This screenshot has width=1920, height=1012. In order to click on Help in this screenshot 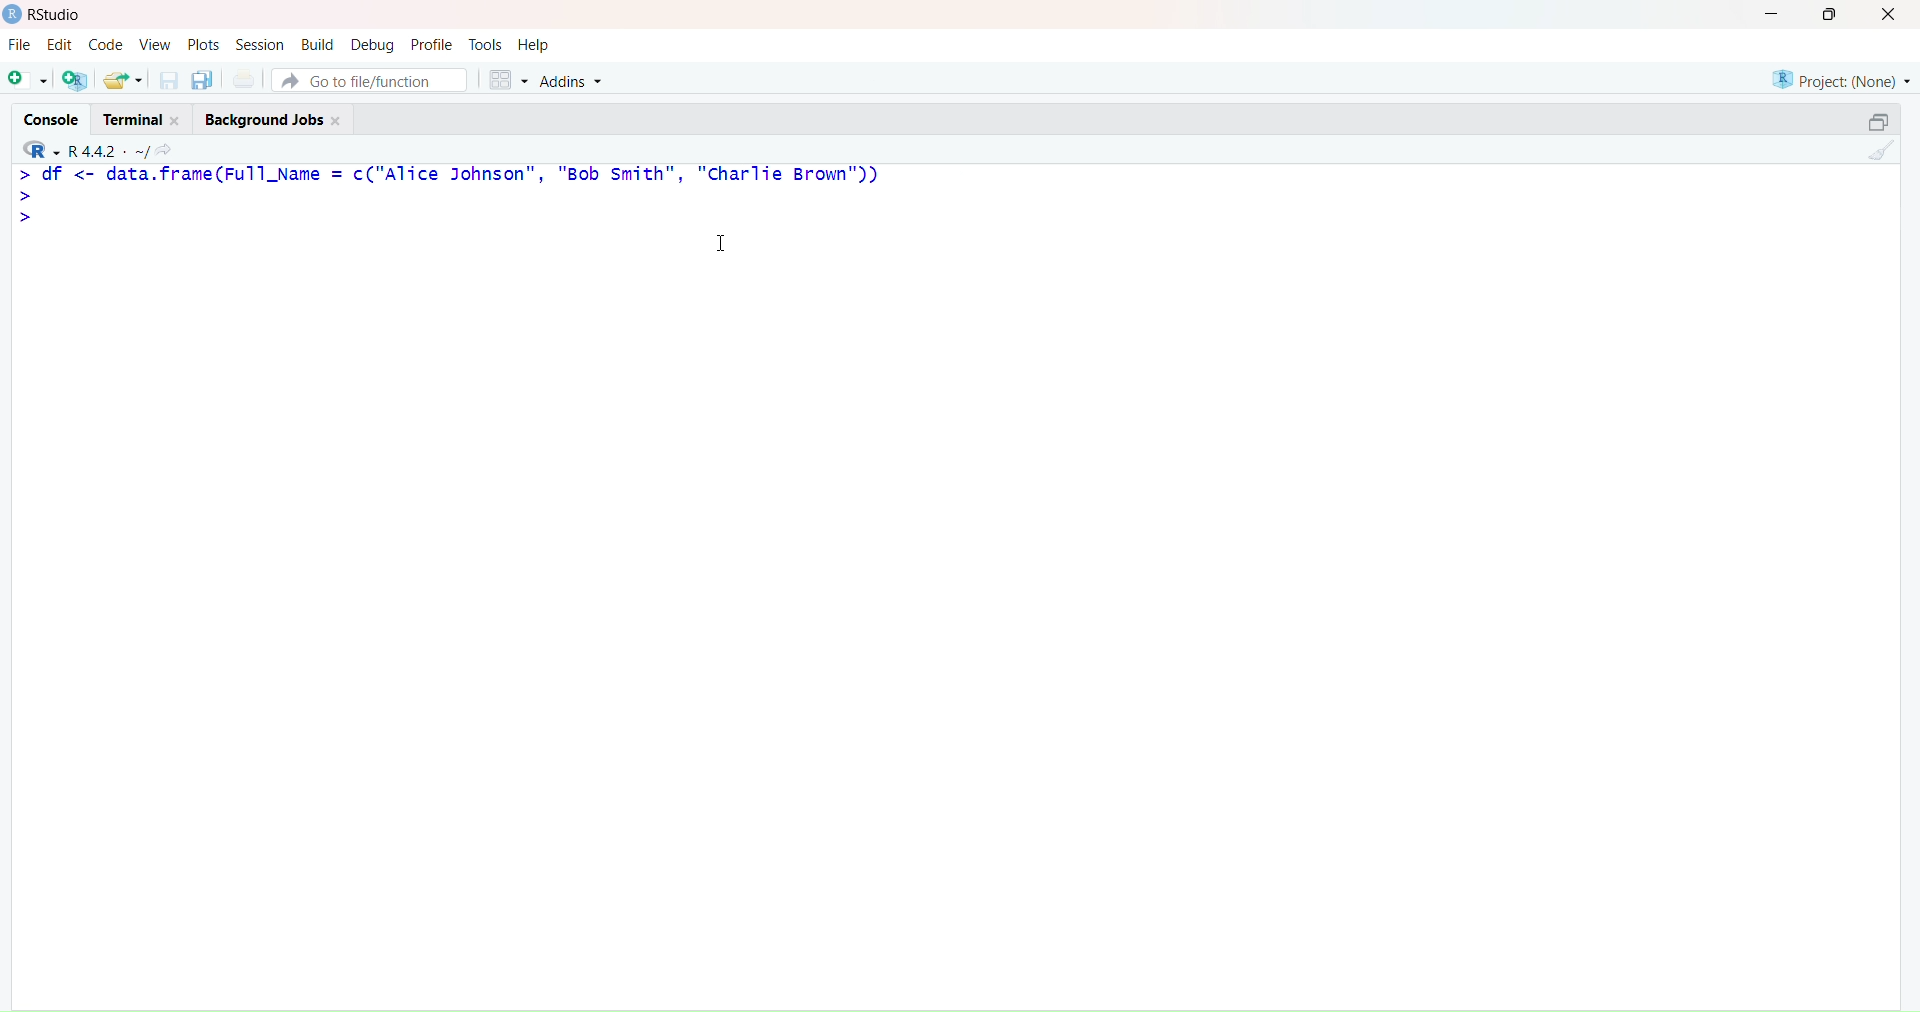, I will do `click(534, 43)`.